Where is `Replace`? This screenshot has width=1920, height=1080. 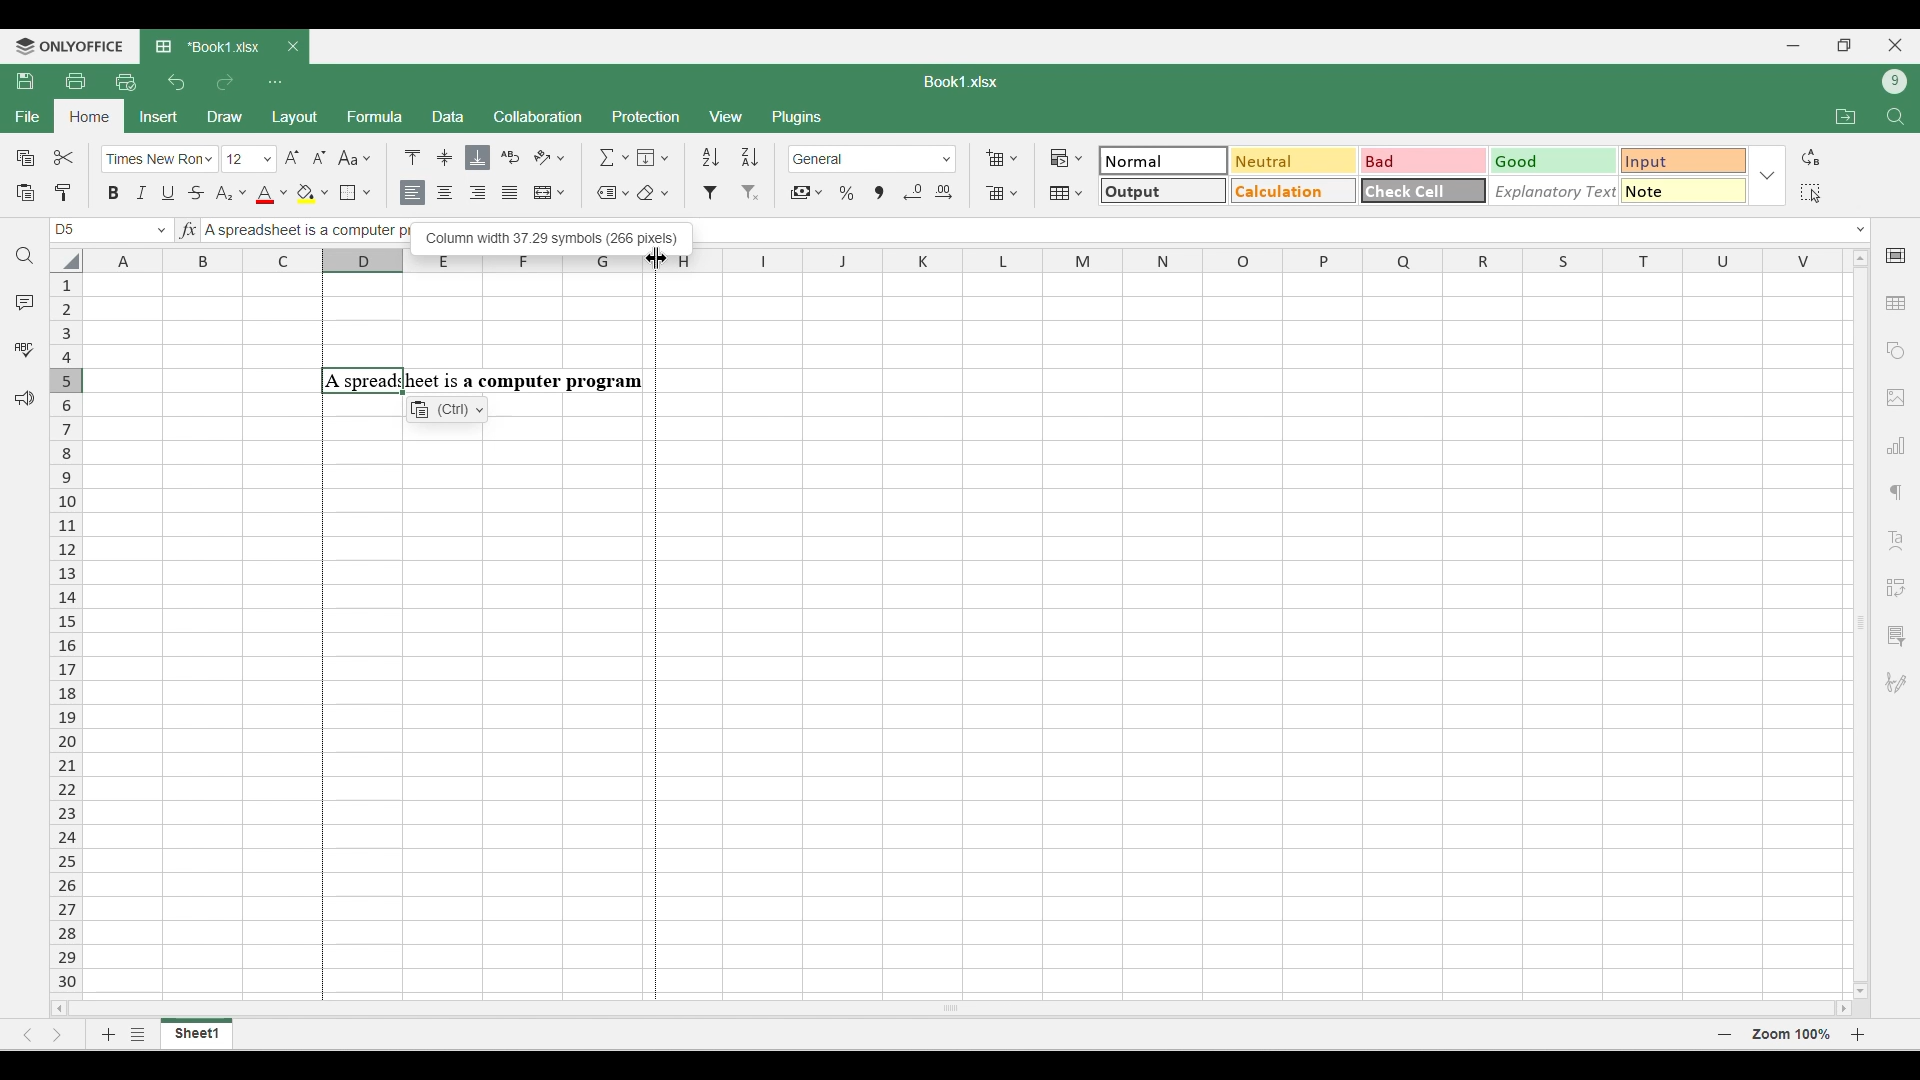 Replace is located at coordinates (1811, 157).